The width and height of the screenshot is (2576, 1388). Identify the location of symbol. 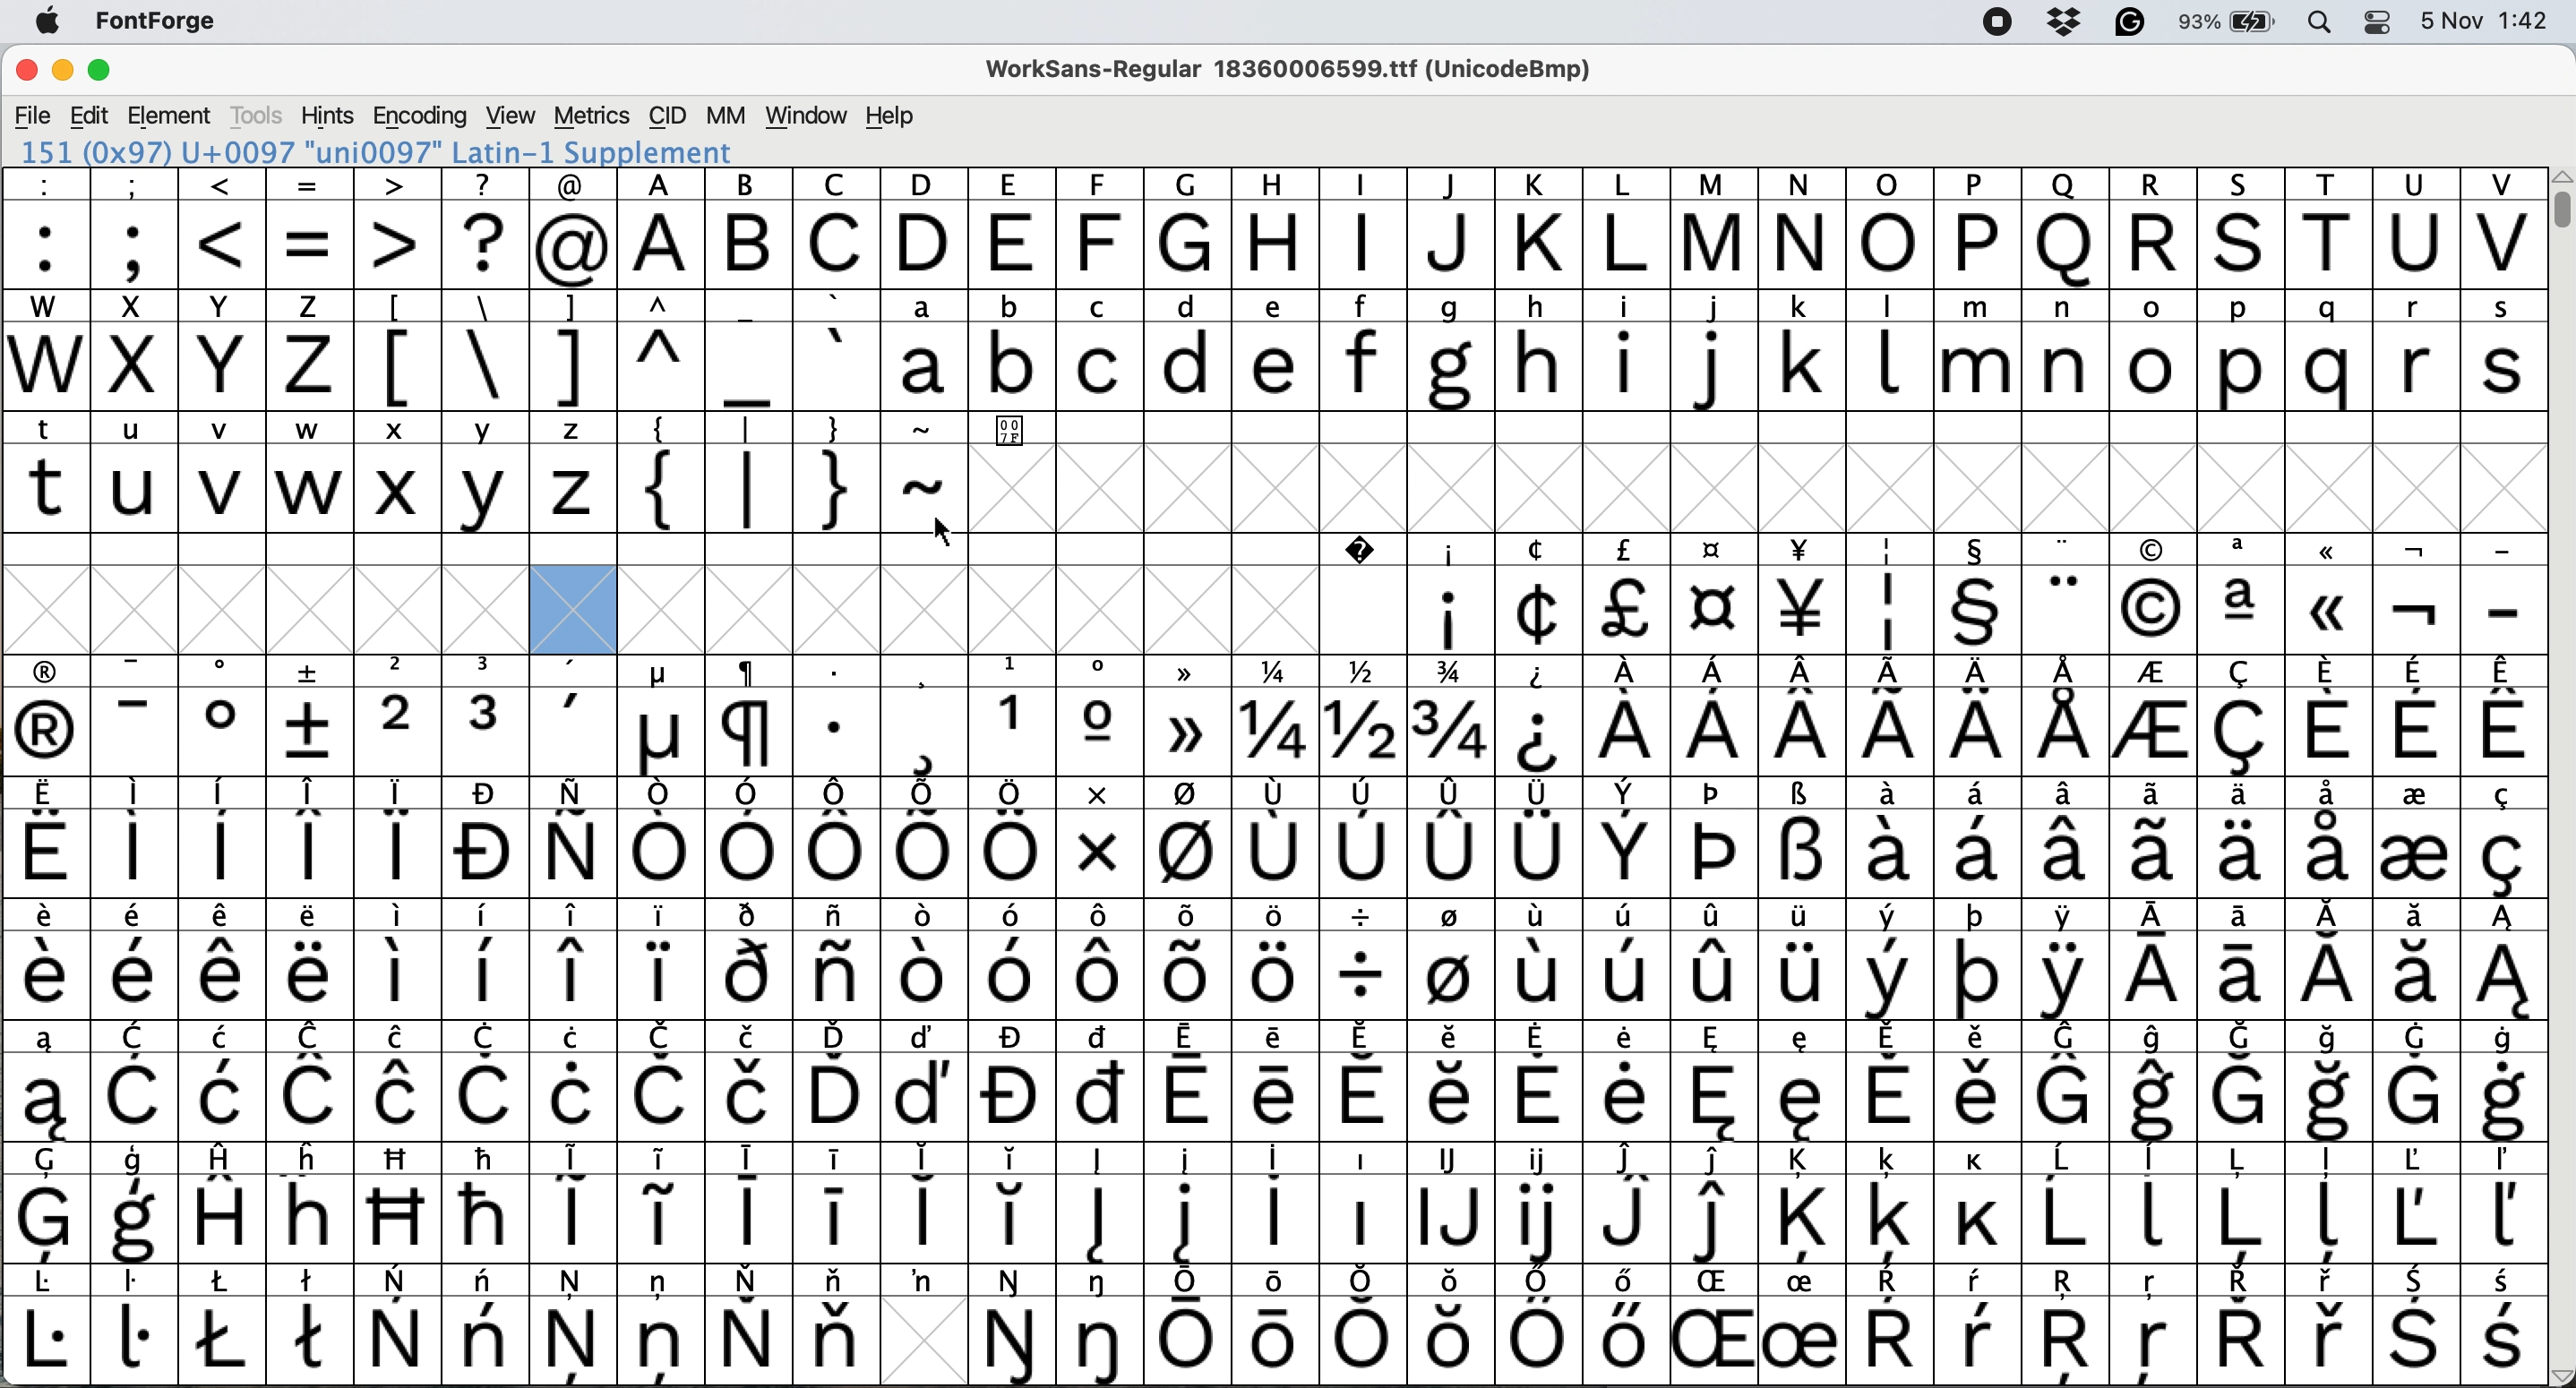
(1628, 596).